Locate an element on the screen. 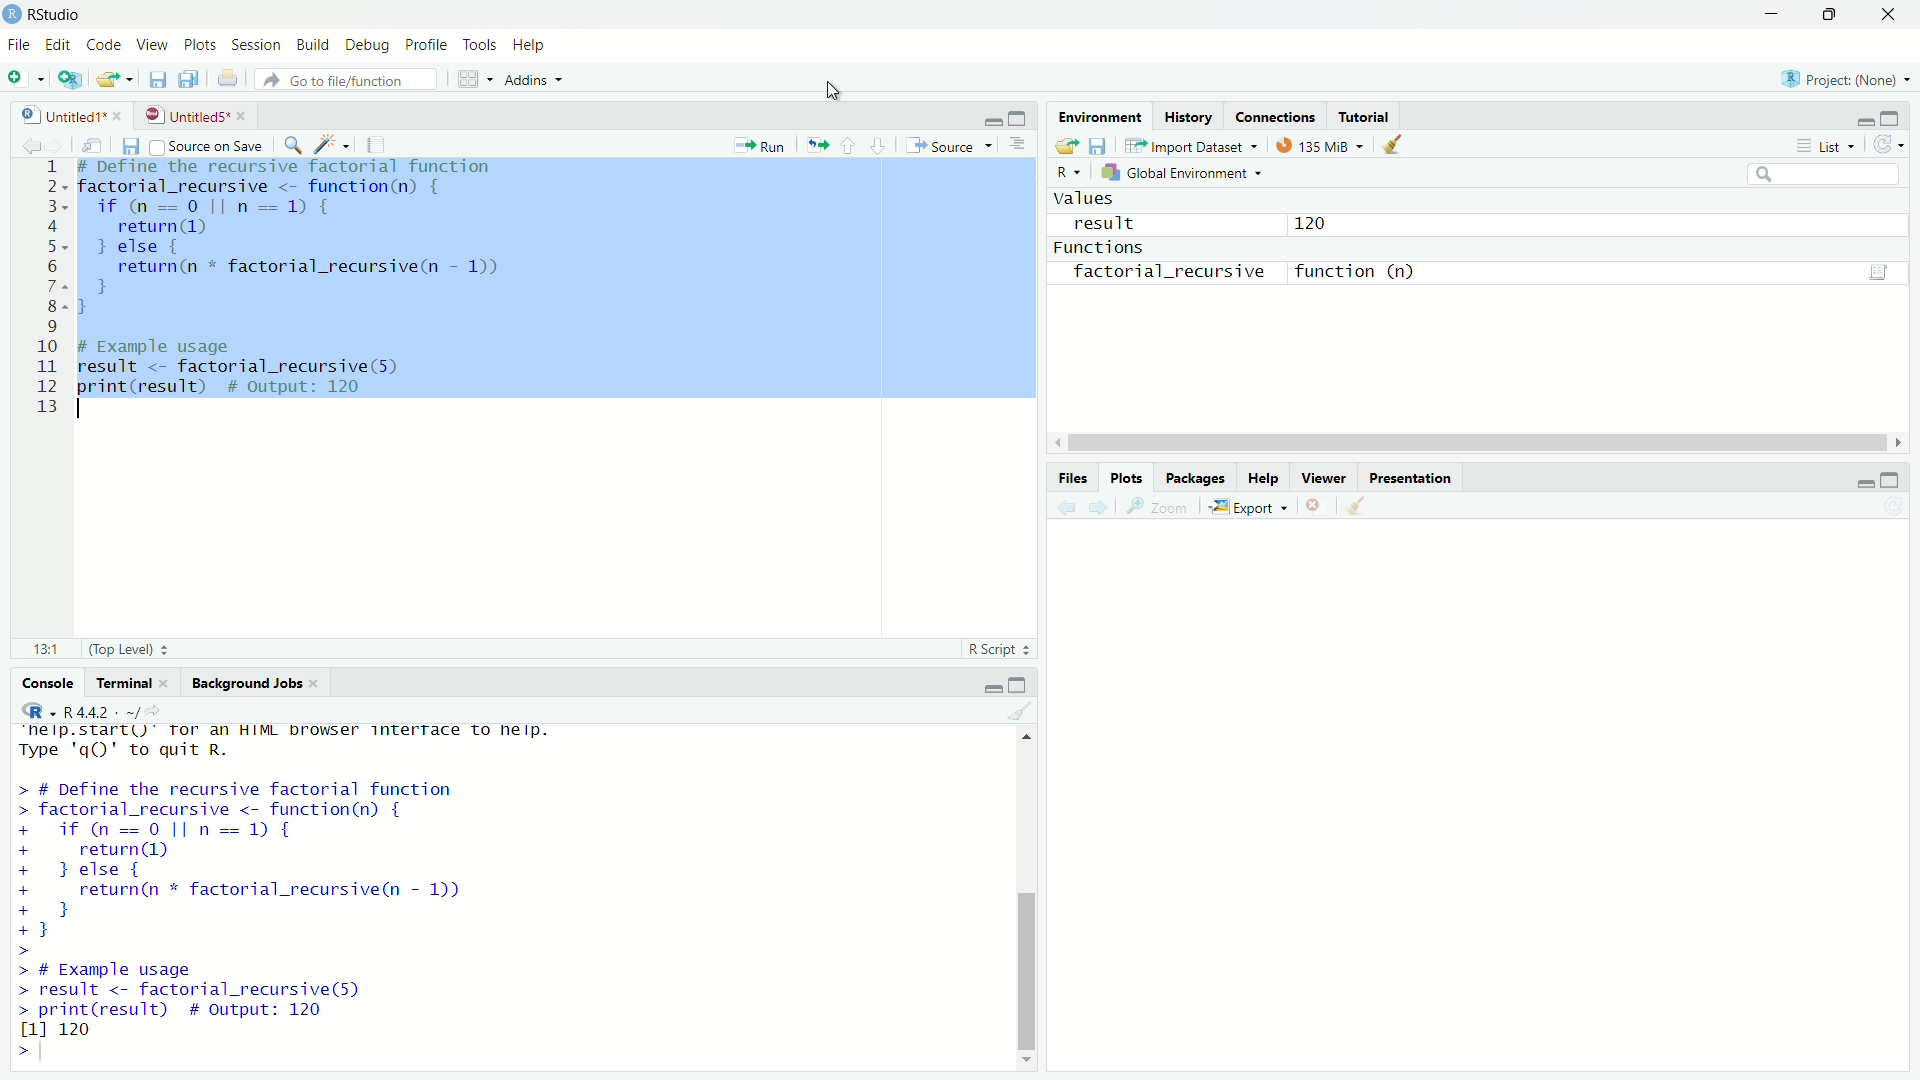 The image size is (1920, 1080). Plots is located at coordinates (199, 44).